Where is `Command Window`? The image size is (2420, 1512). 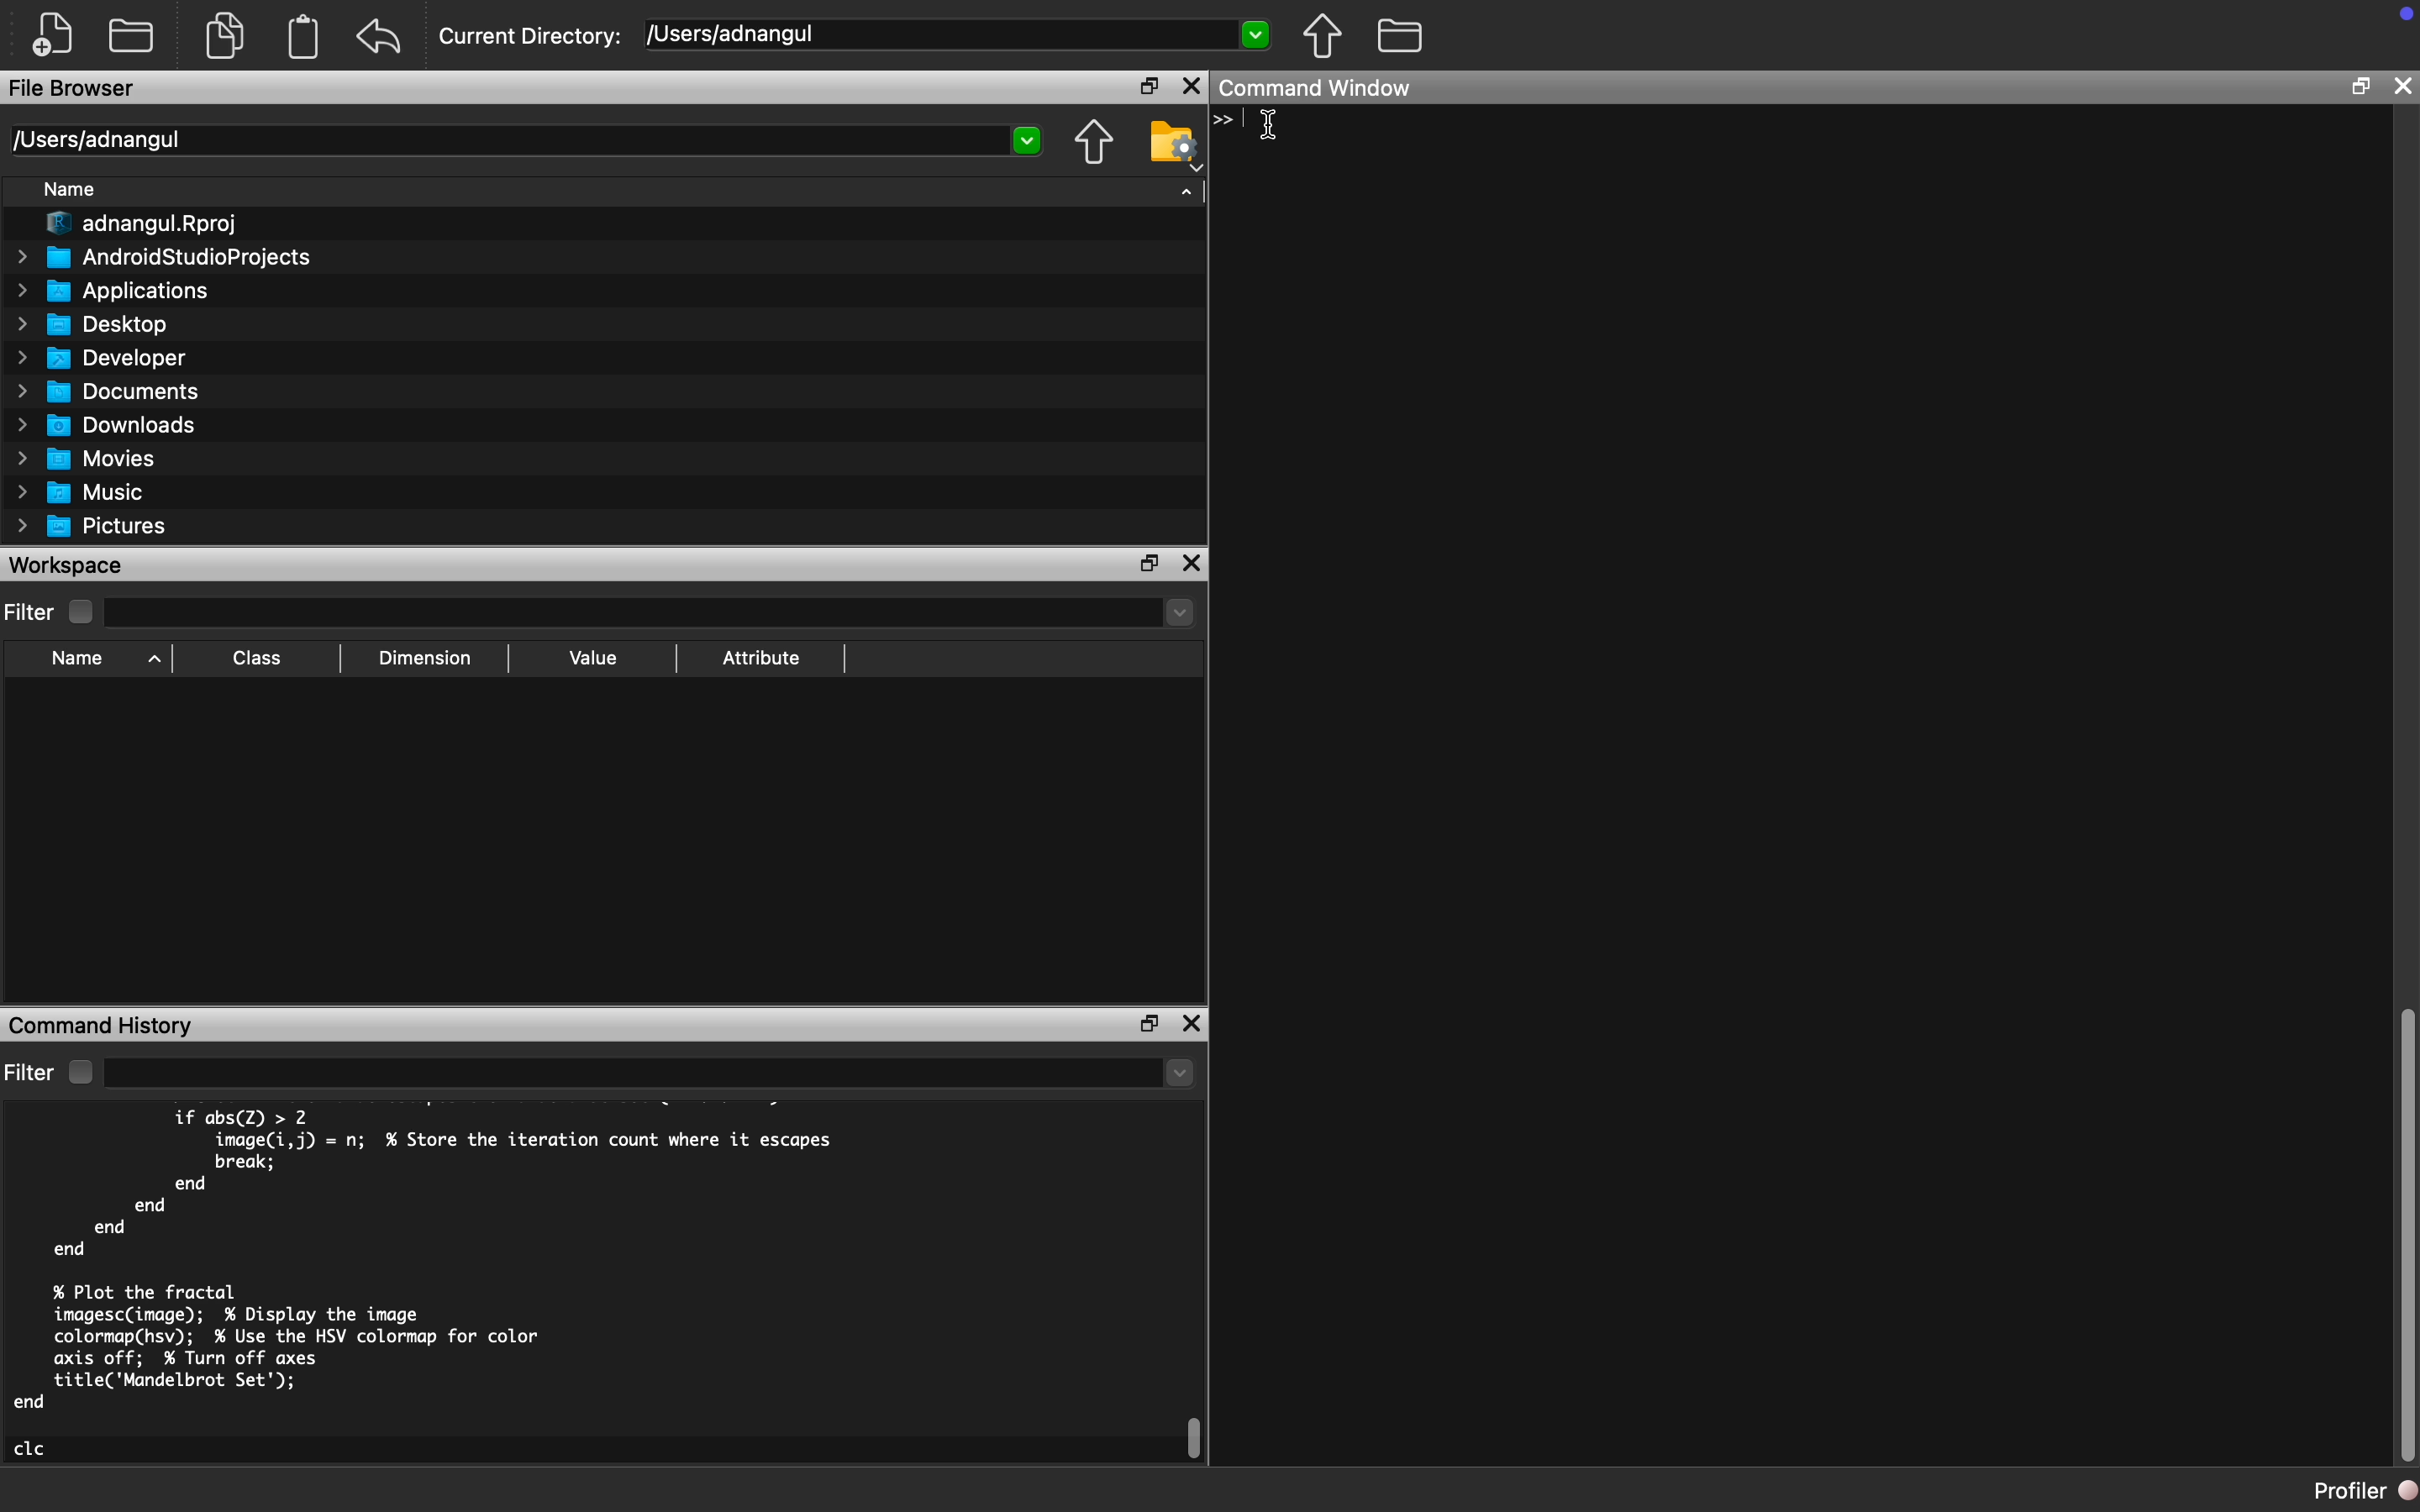
Command Window is located at coordinates (1320, 89).